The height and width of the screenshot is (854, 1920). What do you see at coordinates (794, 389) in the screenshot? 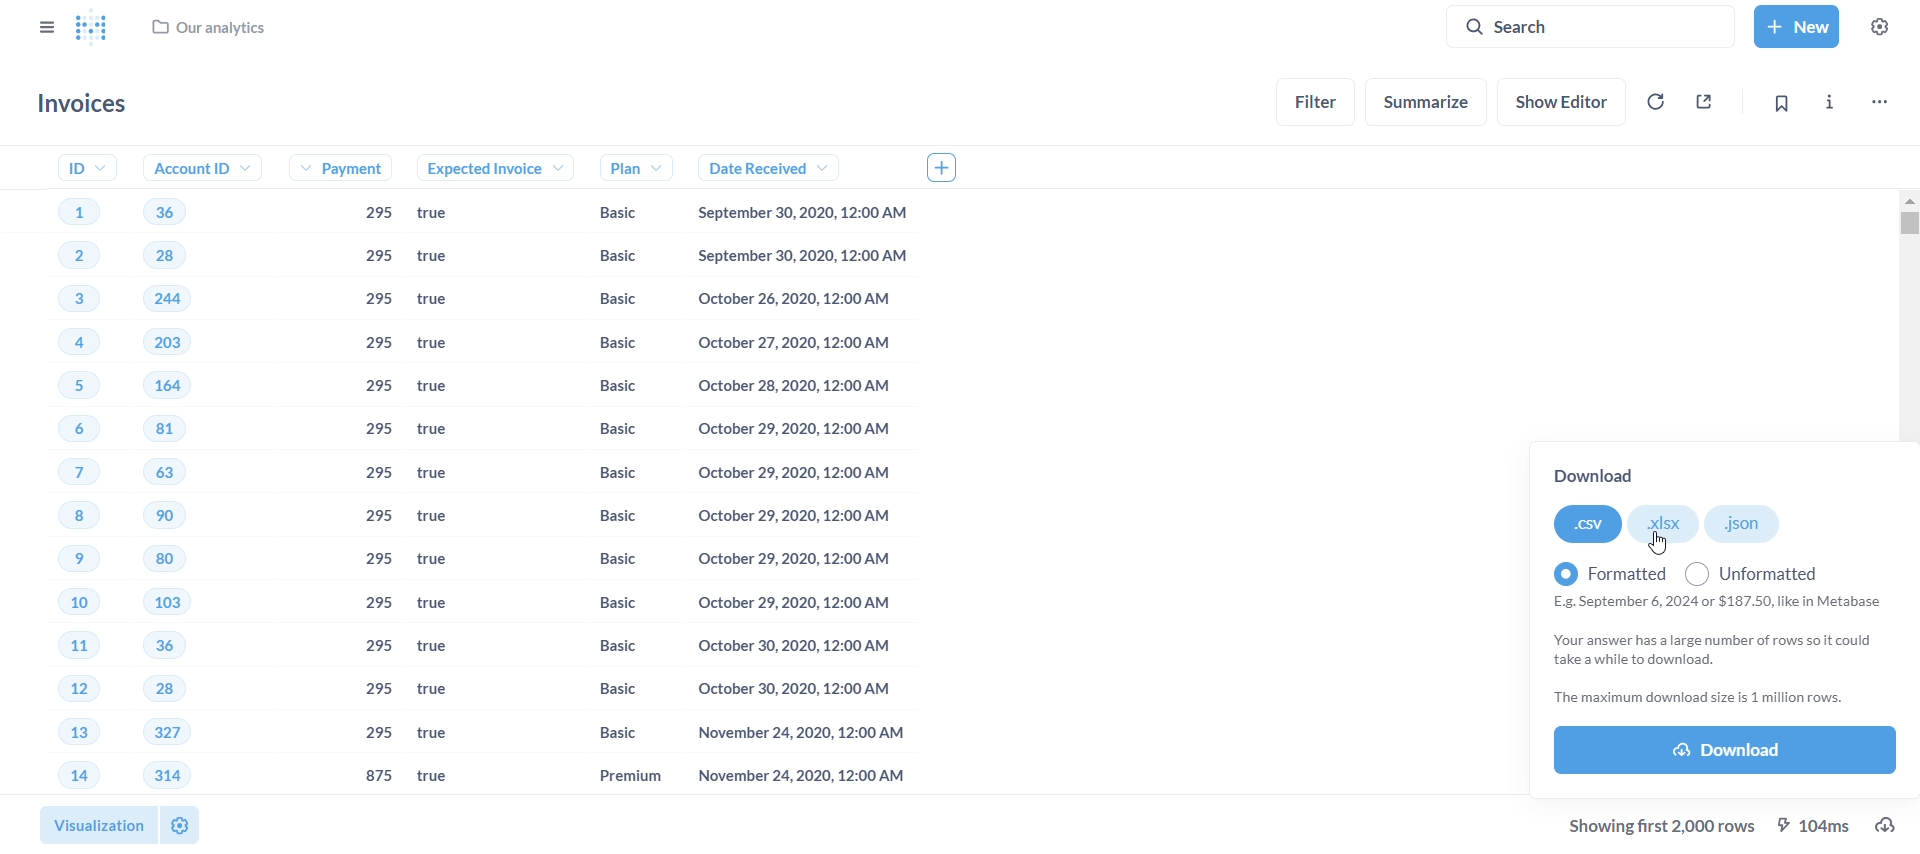
I see `October 28, 2020, 12:00 AM` at bounding box center [794, 389].